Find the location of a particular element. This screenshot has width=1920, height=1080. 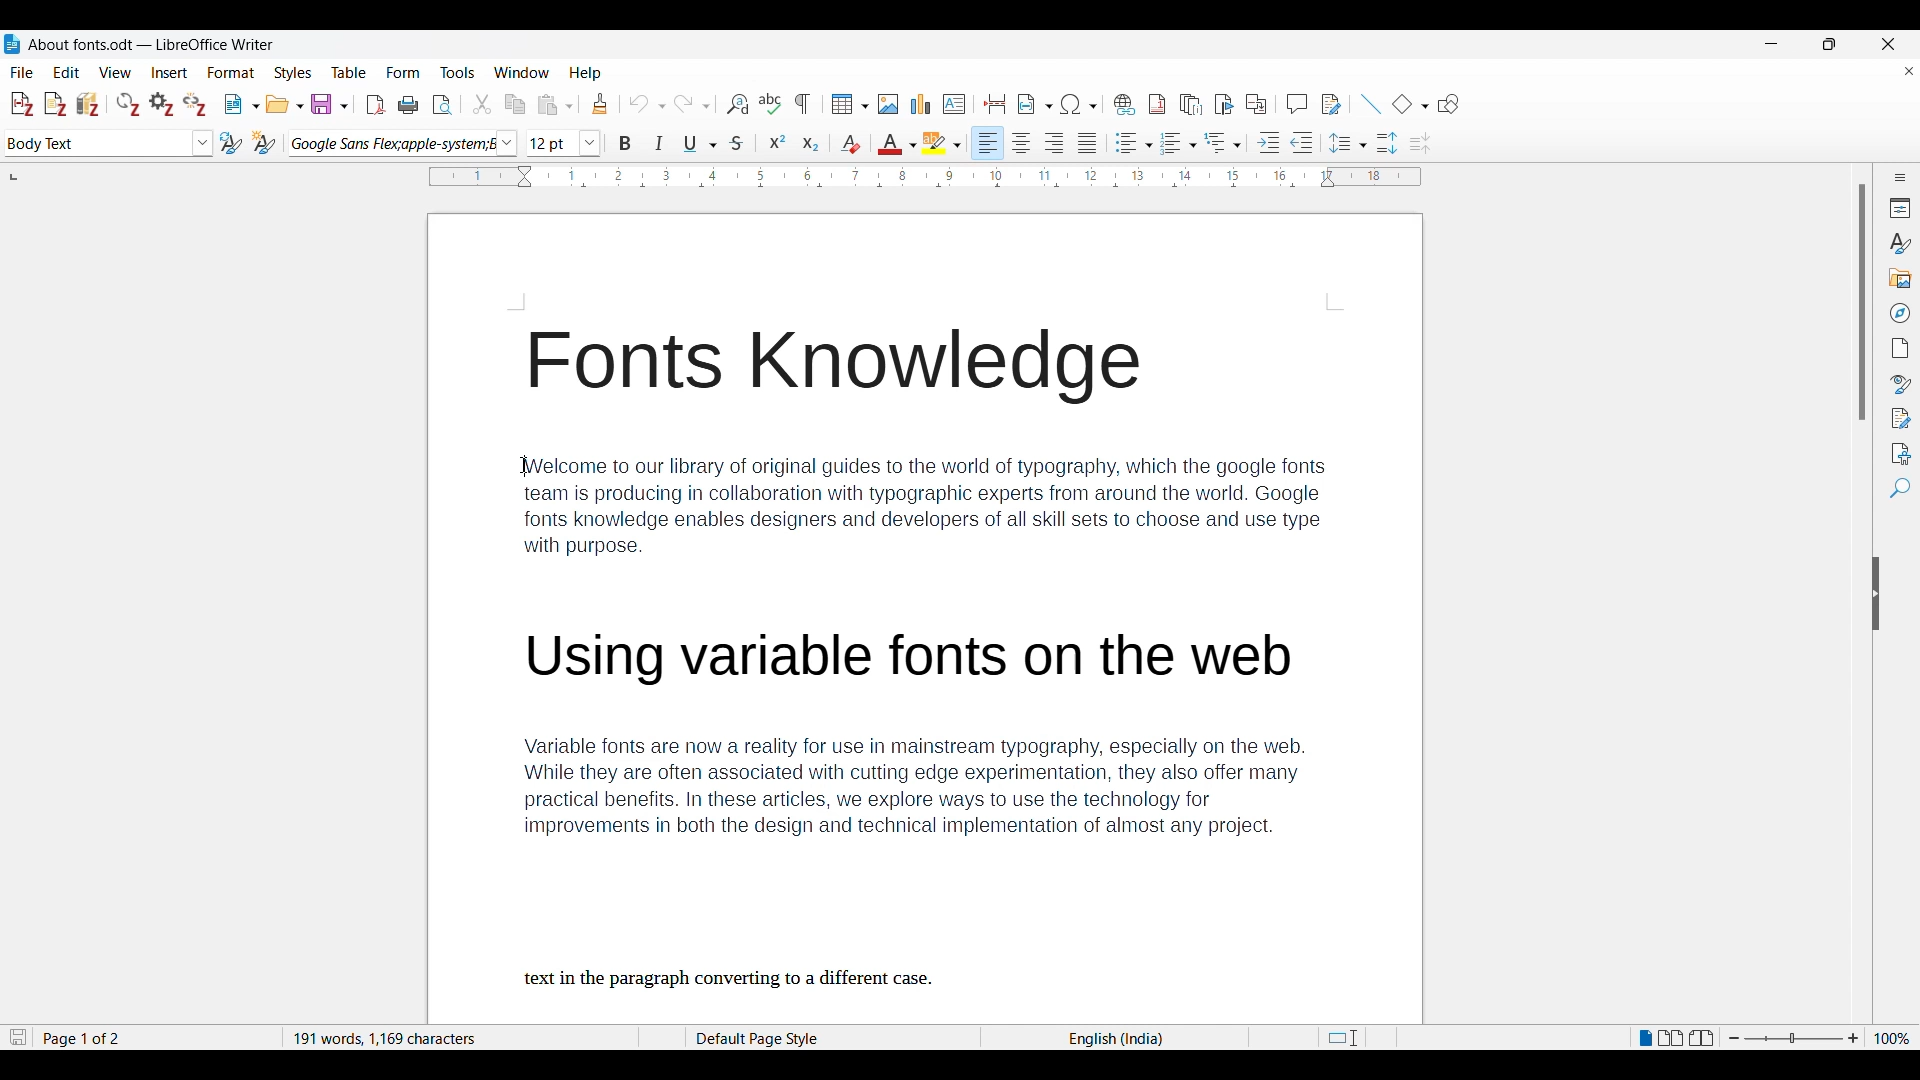

Default Page Style is located at coordinates (761, 1038).